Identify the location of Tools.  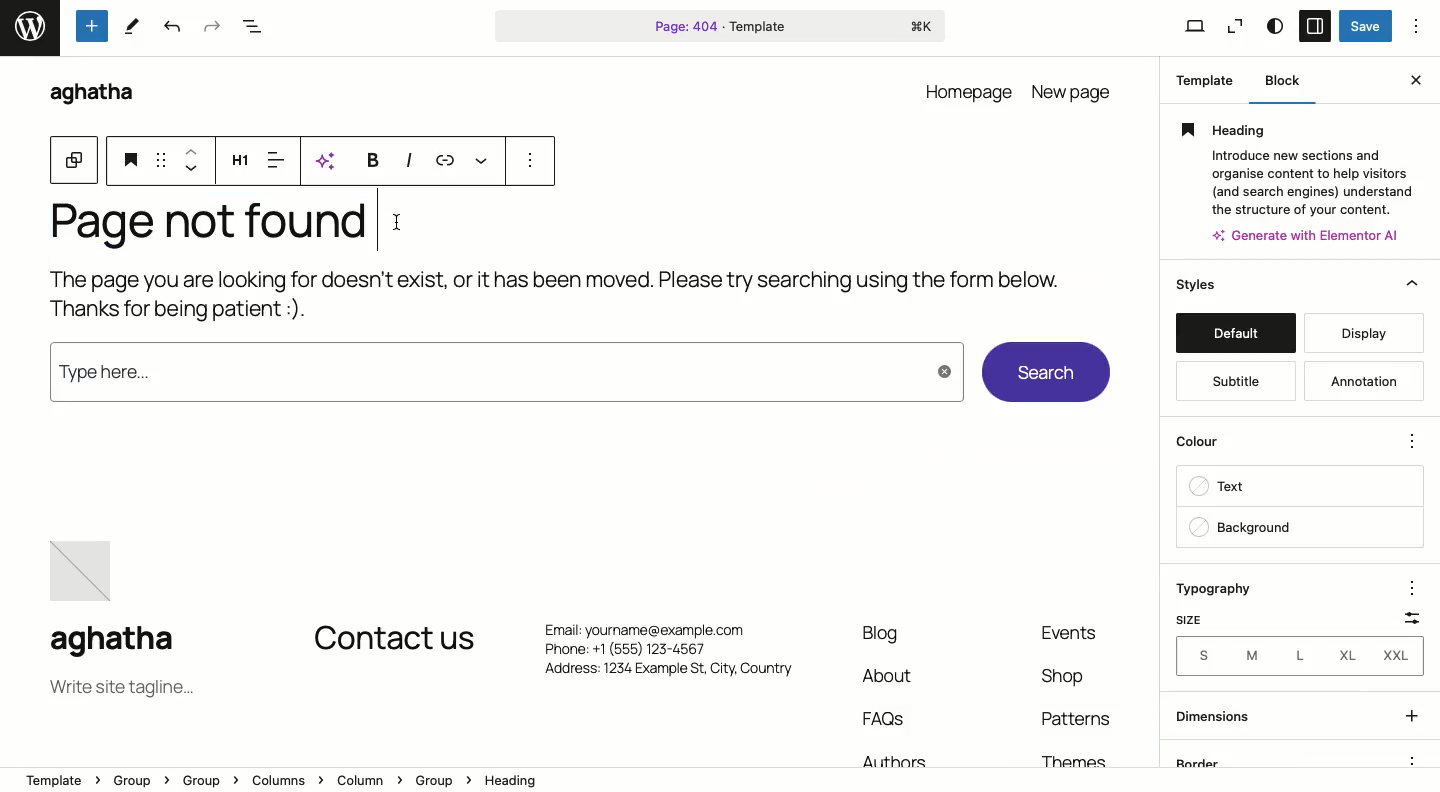
(93, 25).